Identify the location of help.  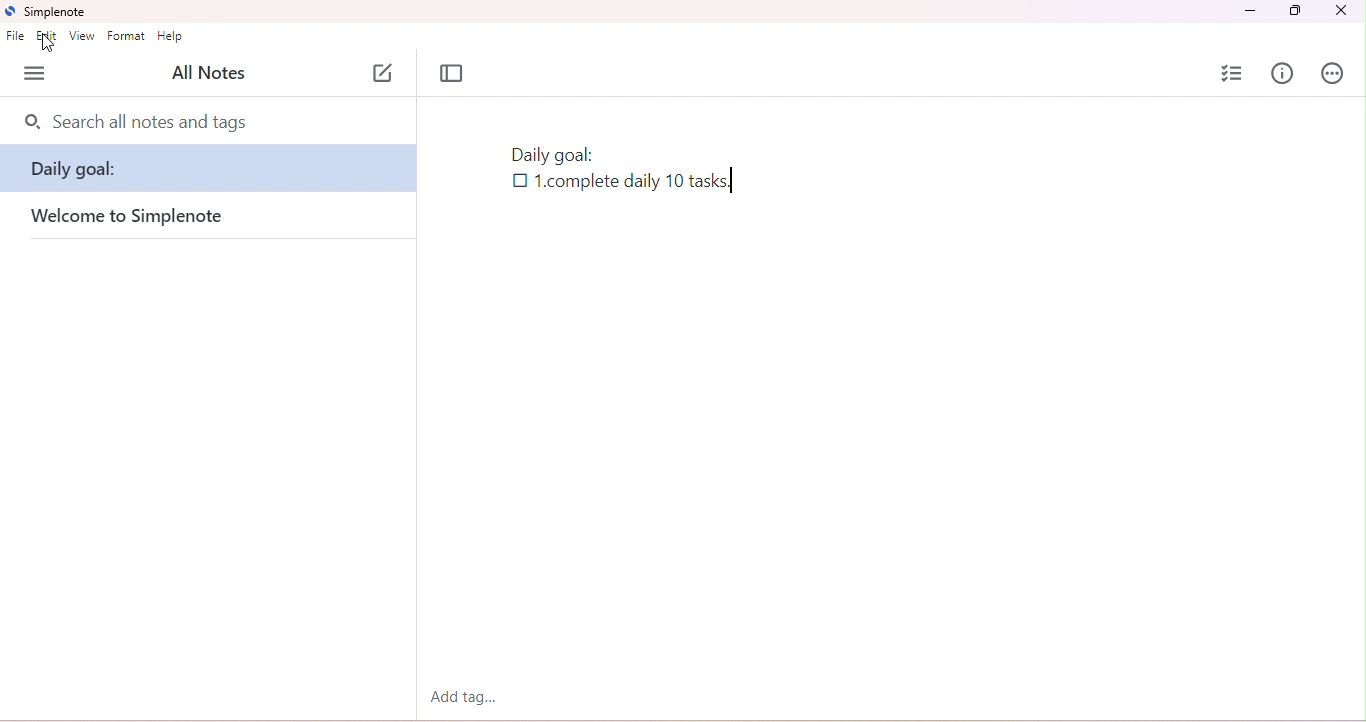
(171, 37).